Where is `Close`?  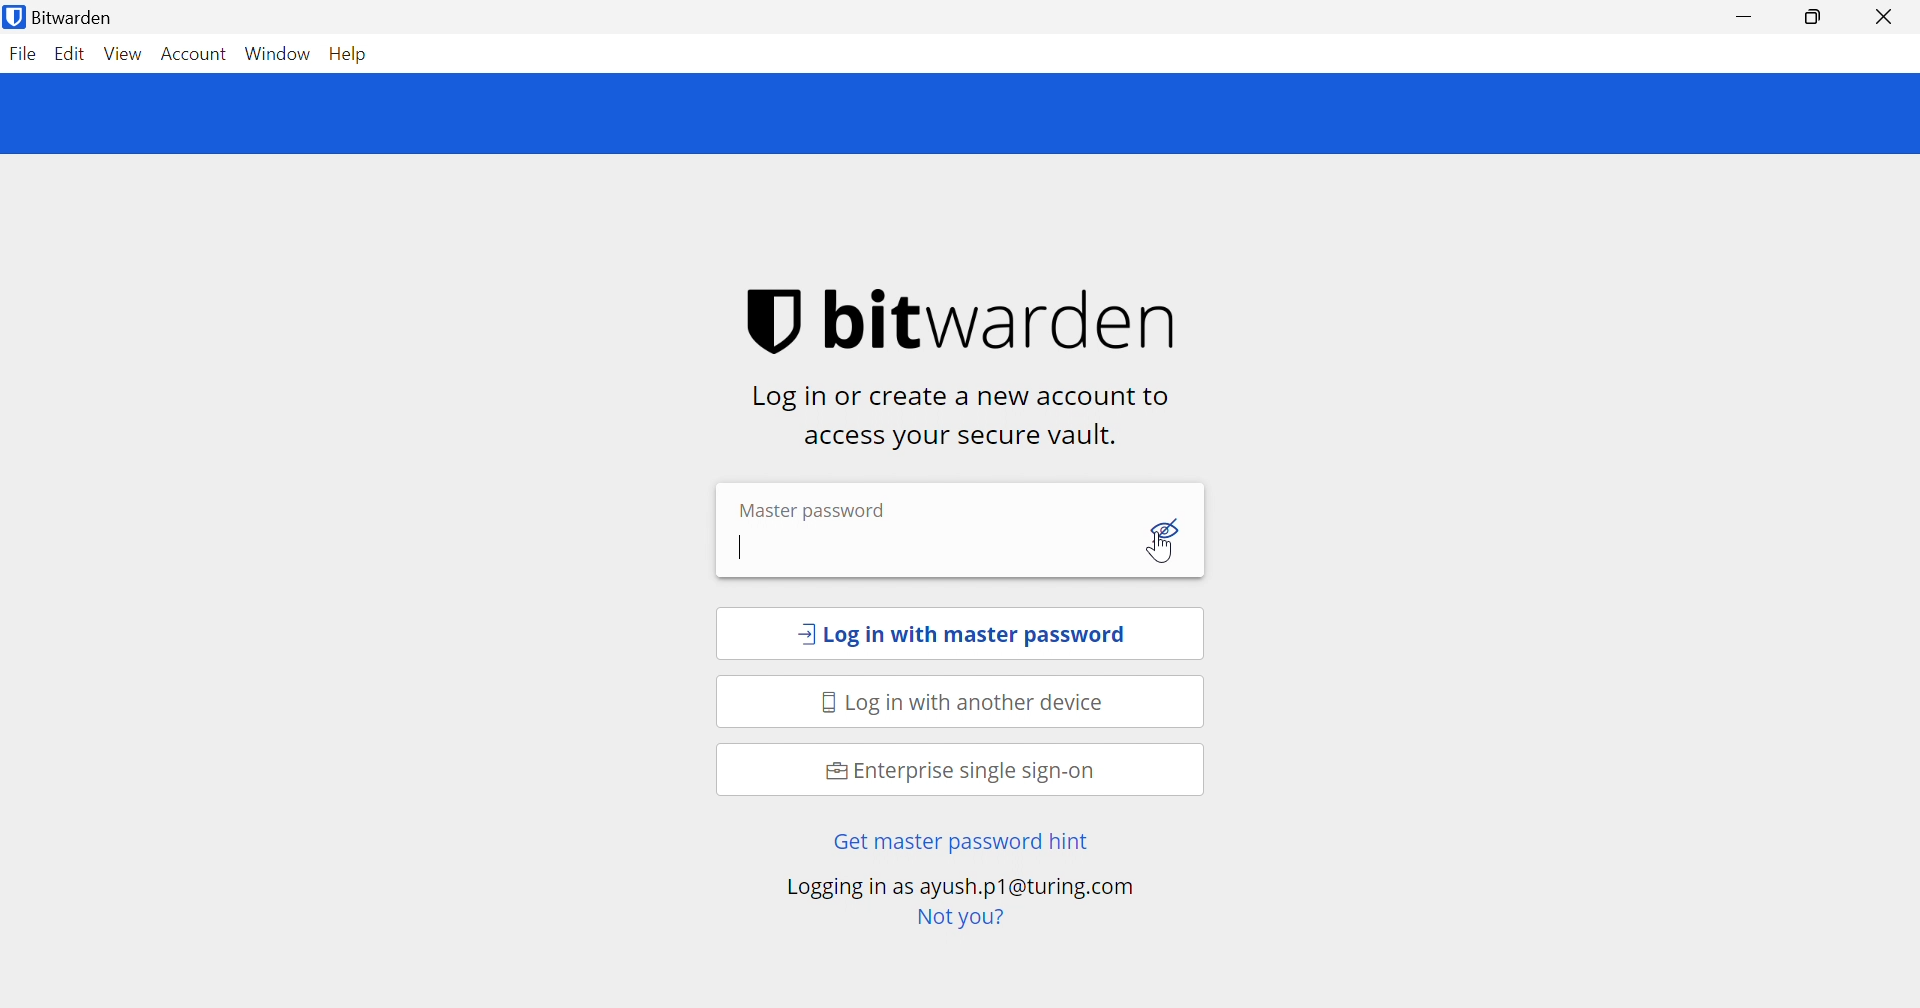
Close is located at coordinates (1886, 18).